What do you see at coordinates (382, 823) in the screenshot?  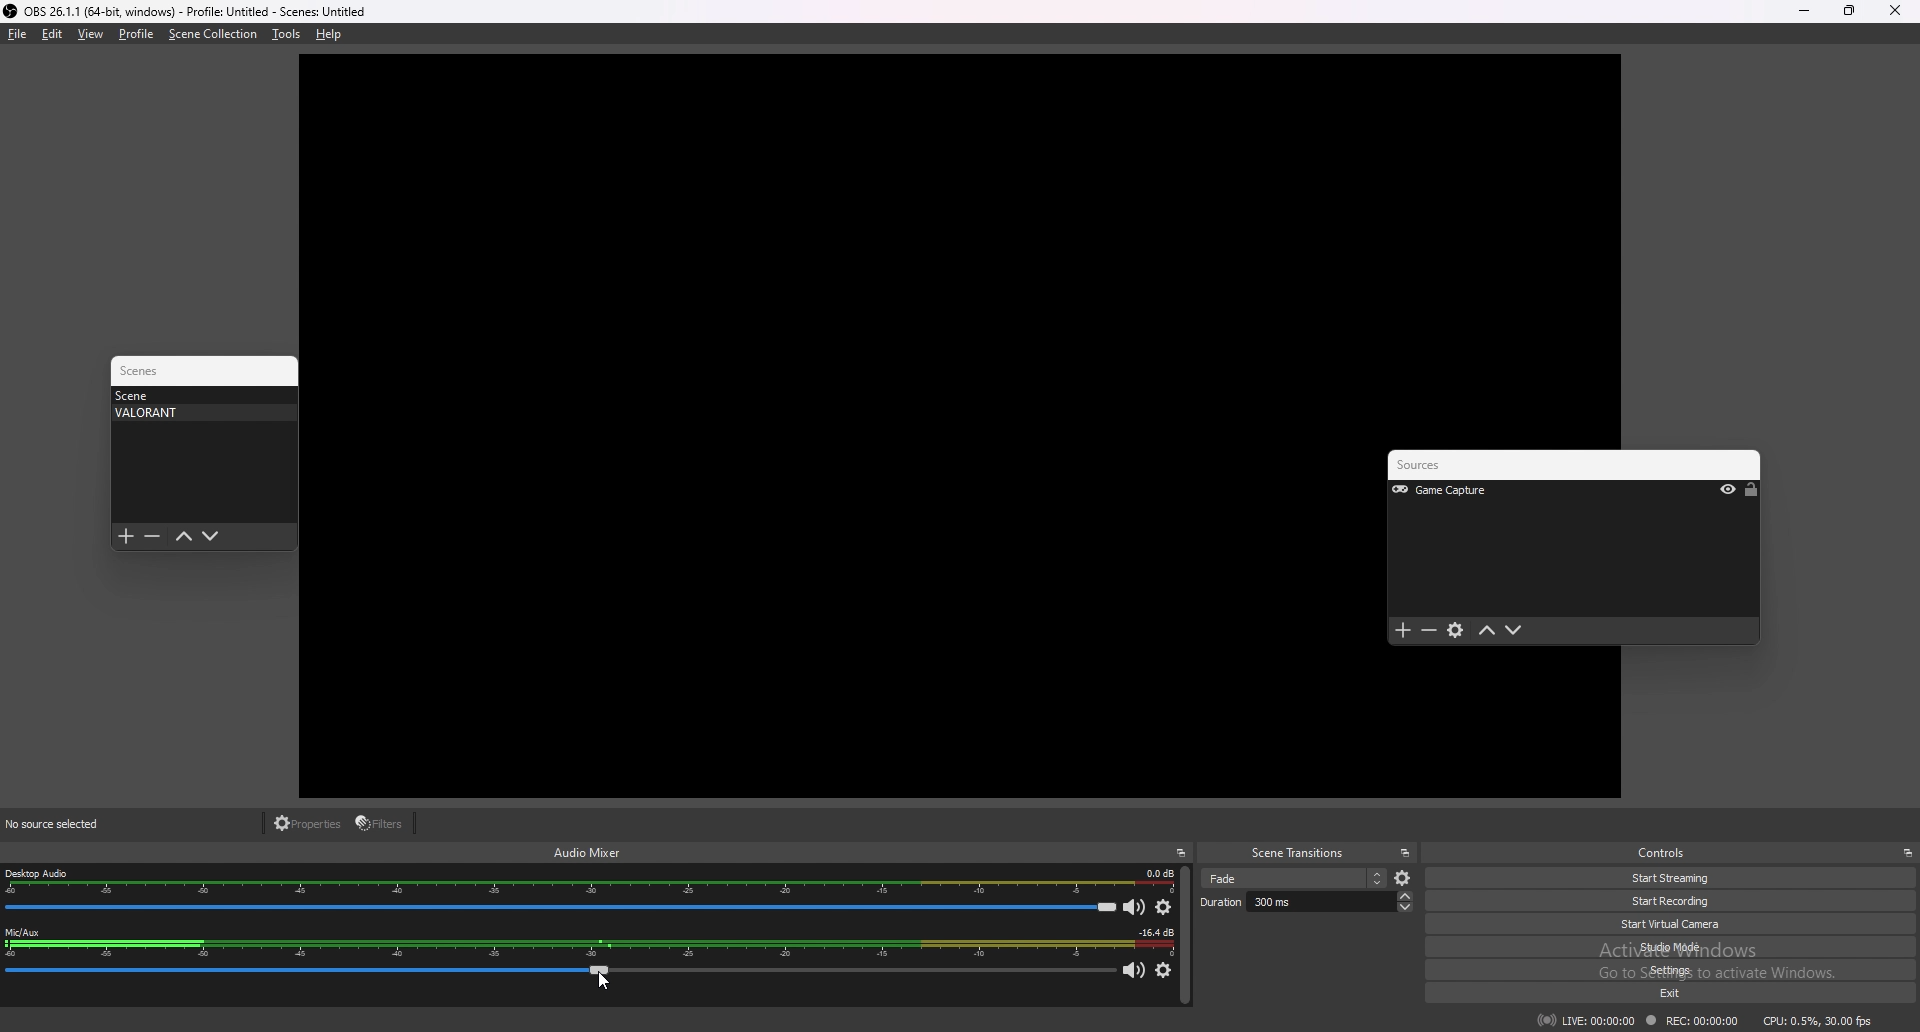 I see `filters` at bounding box center [382, 823].